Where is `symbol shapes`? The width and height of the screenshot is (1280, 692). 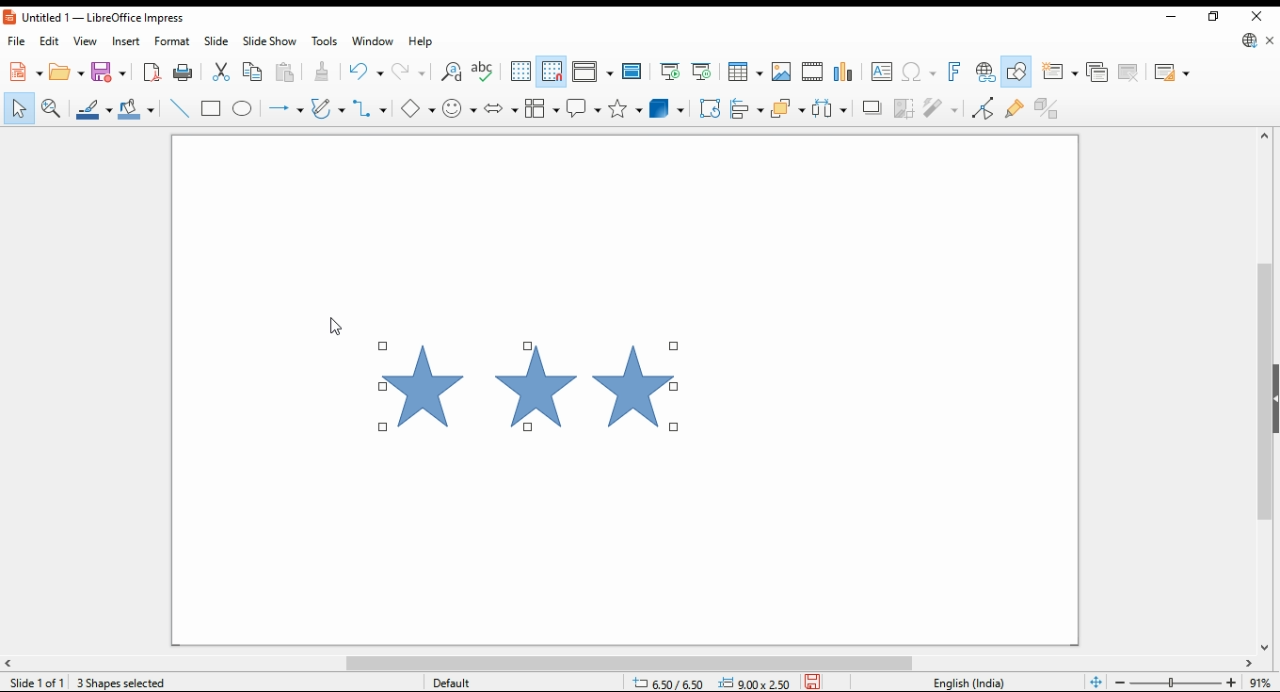 symbol shapes is located at coordinates (459, 108).